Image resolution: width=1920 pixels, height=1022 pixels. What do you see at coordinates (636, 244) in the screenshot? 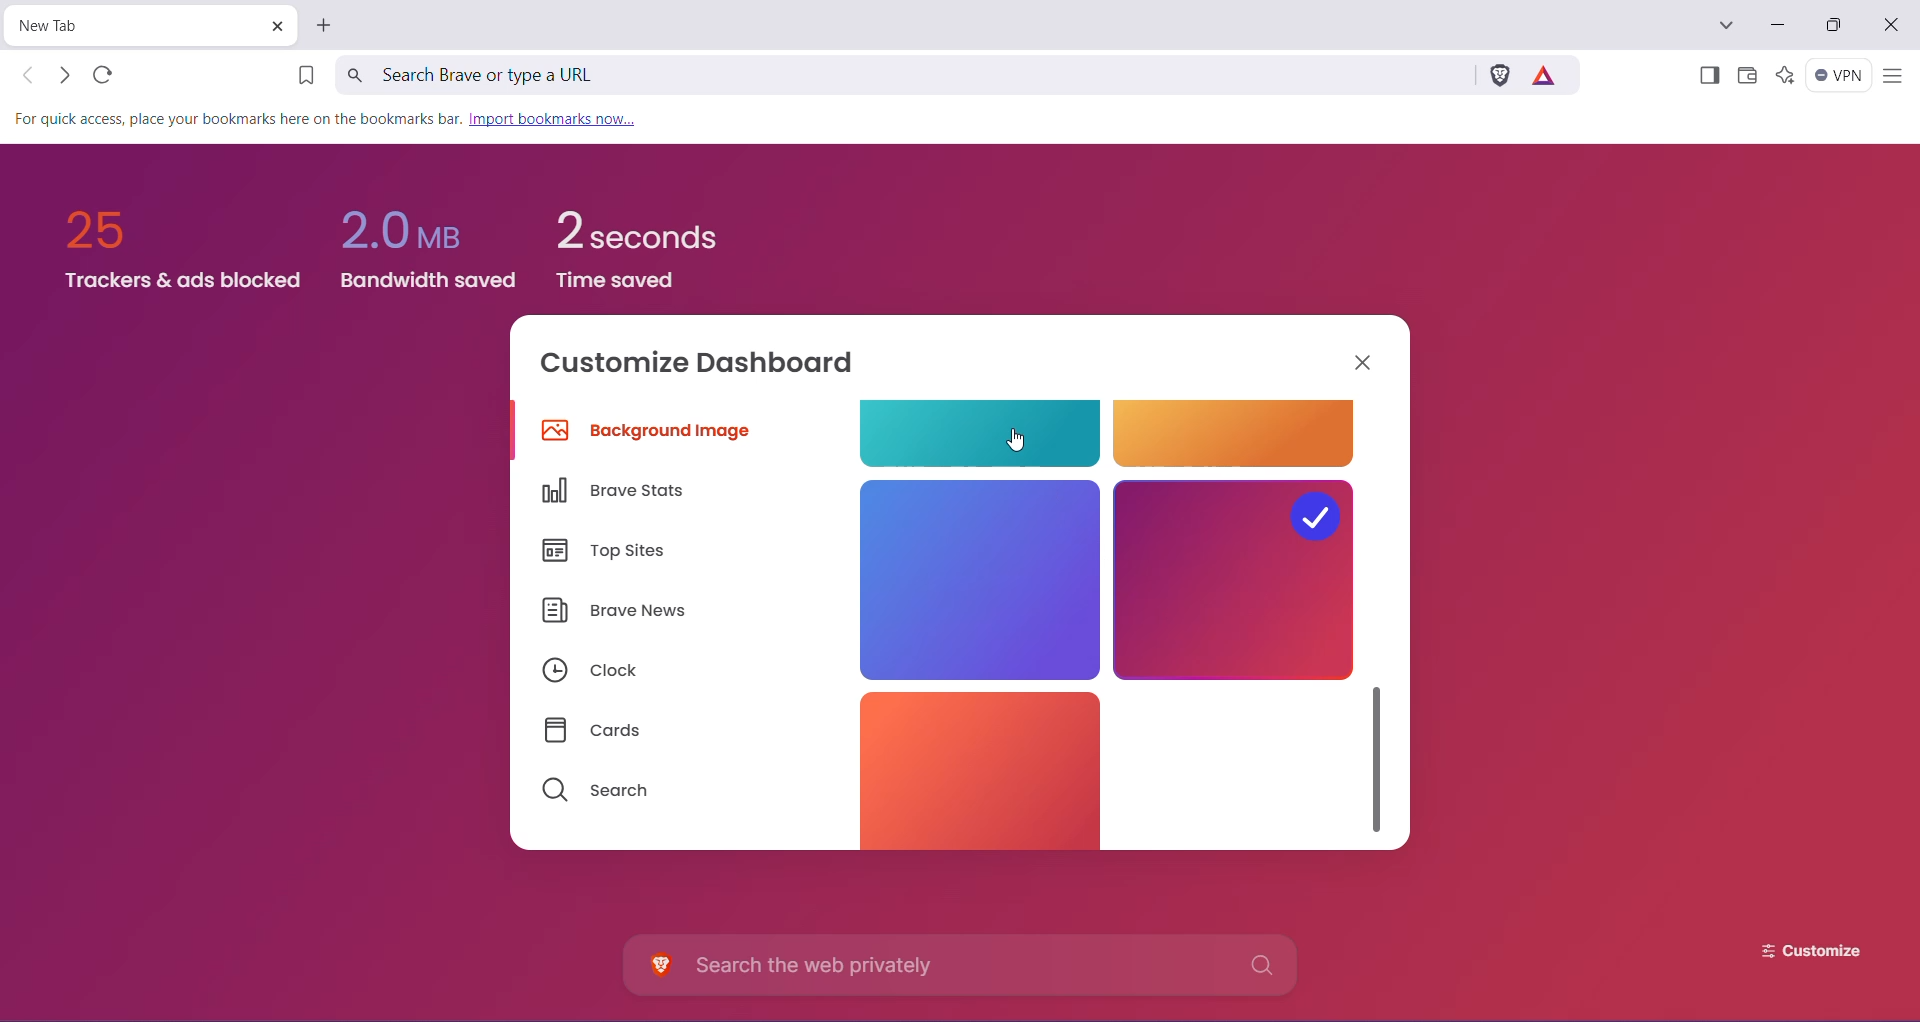
I see `2 seconds time saved` at bounding box center [636, 244].